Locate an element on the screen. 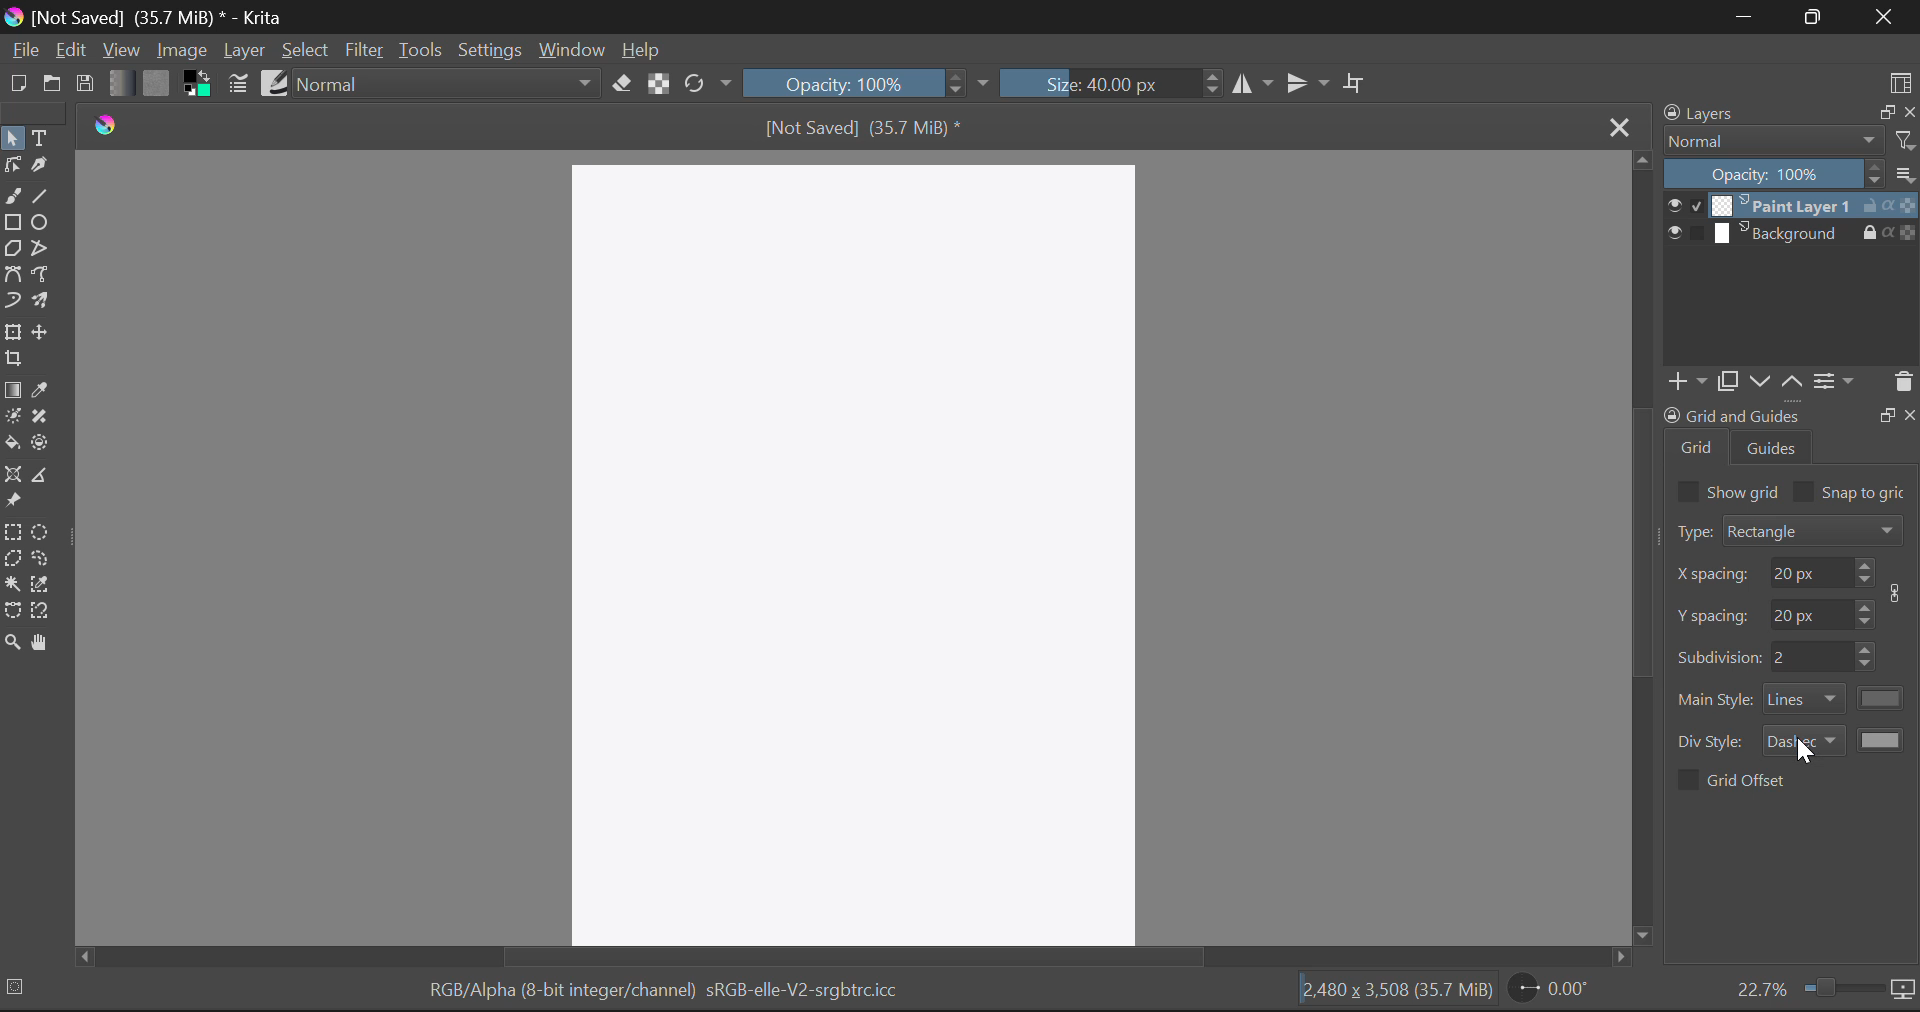 This screenshot has height=1012, width=1920. style is located at coordinates (1805, 699).